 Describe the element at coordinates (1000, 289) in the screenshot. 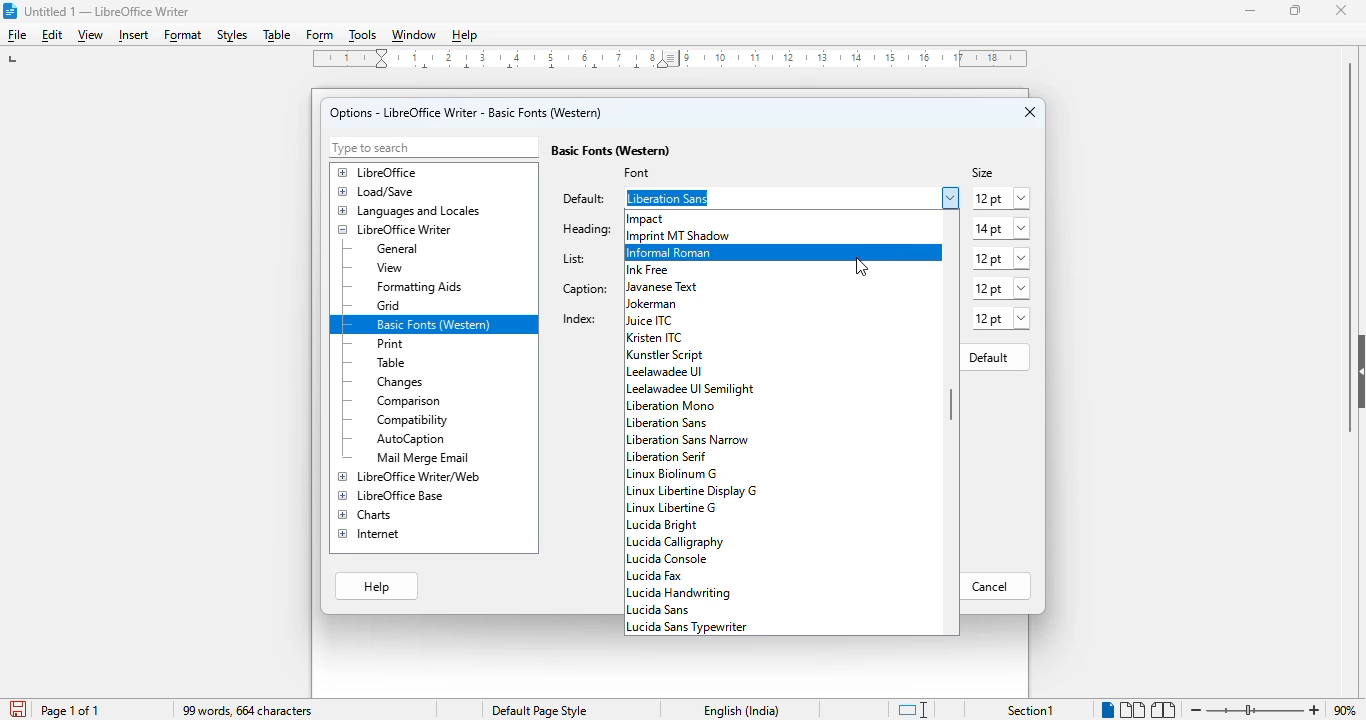

I see `12 pt` at that location.